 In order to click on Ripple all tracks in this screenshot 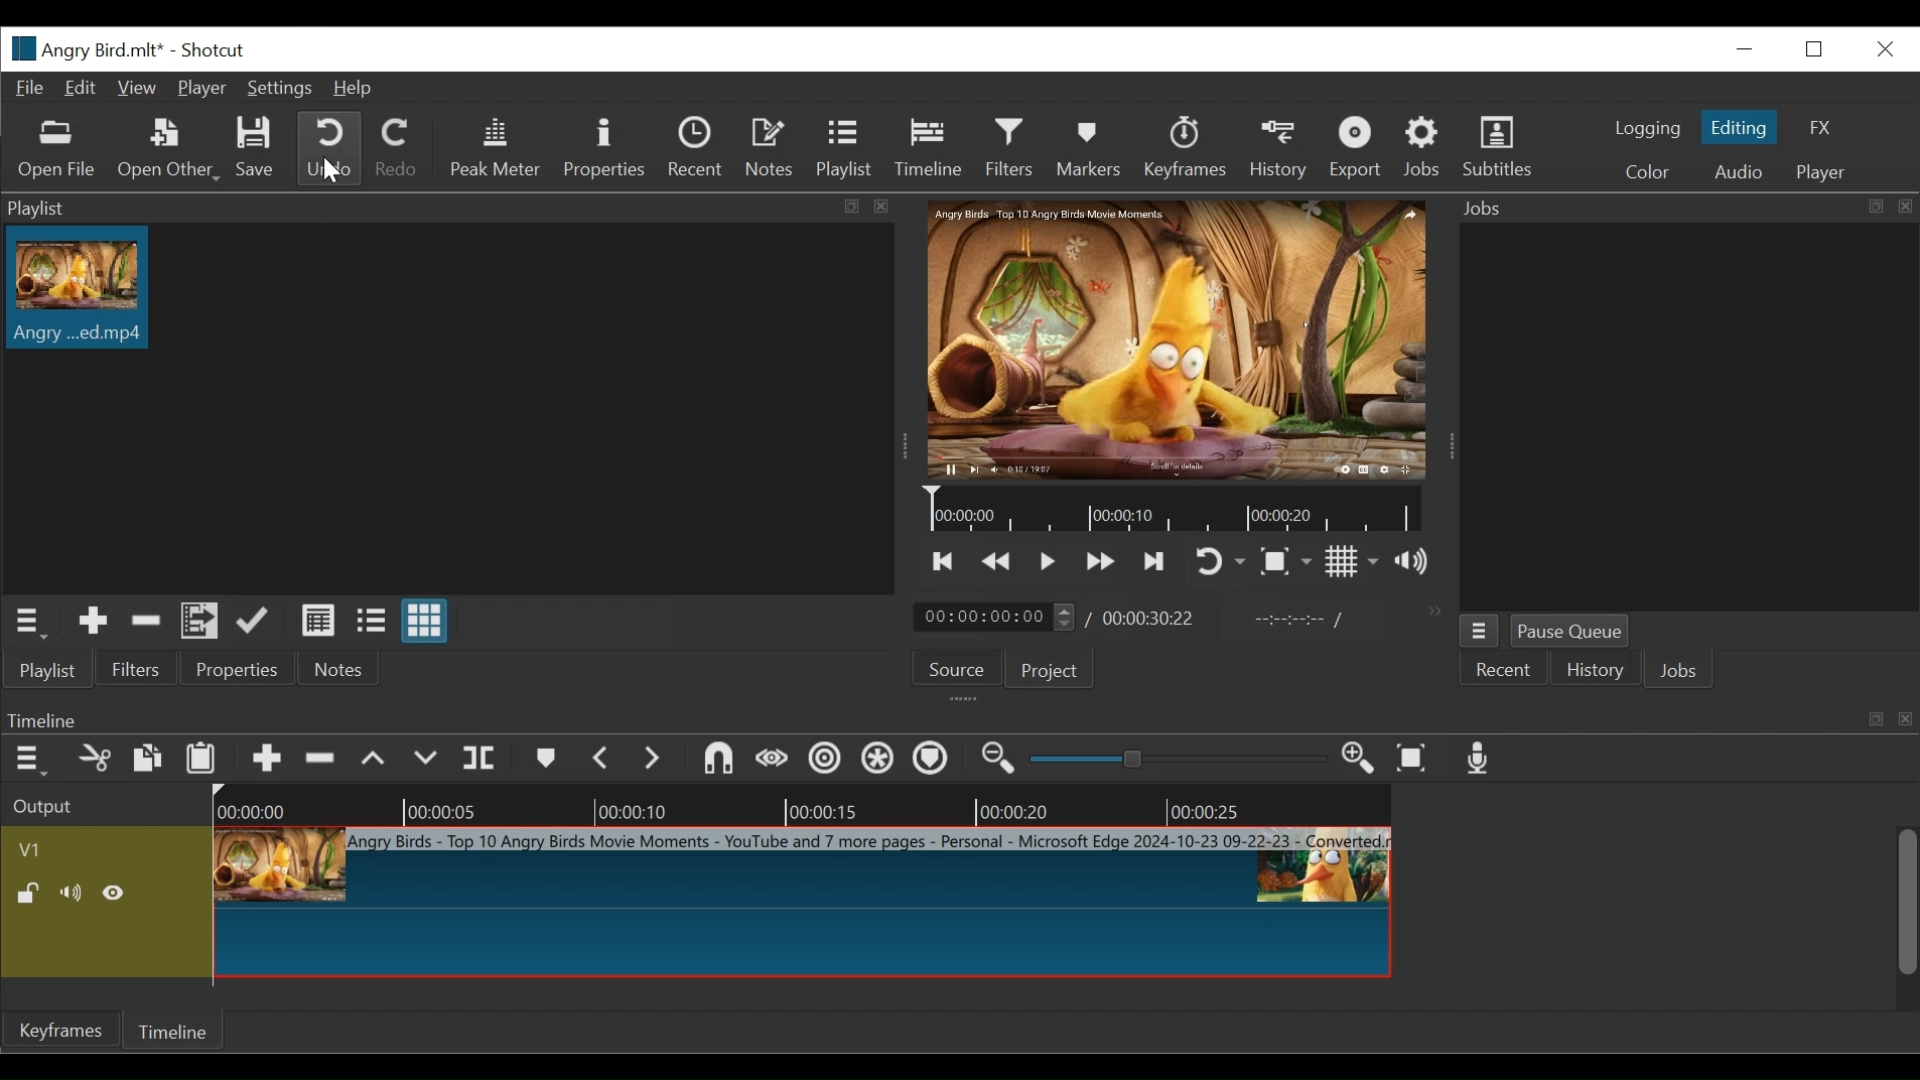, I will do `click(877, 758)`.